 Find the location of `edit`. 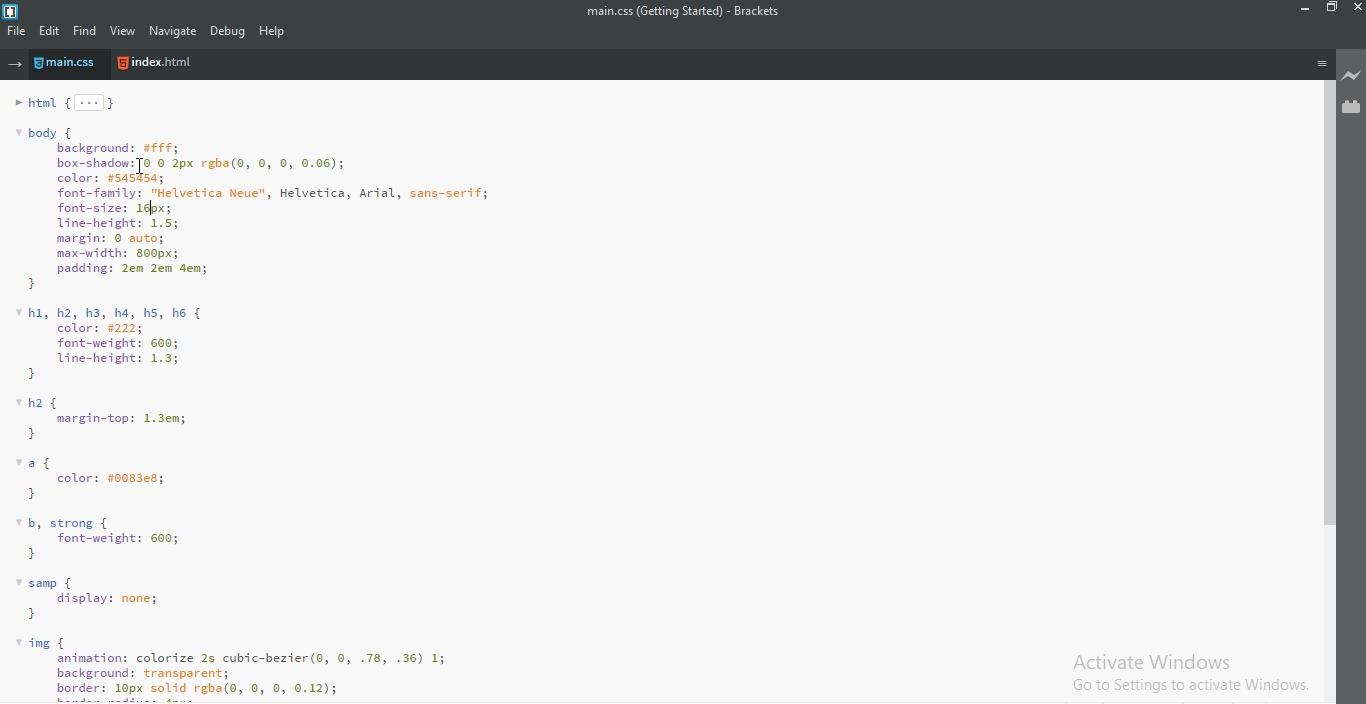

edit is located at coordinates (51, 31).